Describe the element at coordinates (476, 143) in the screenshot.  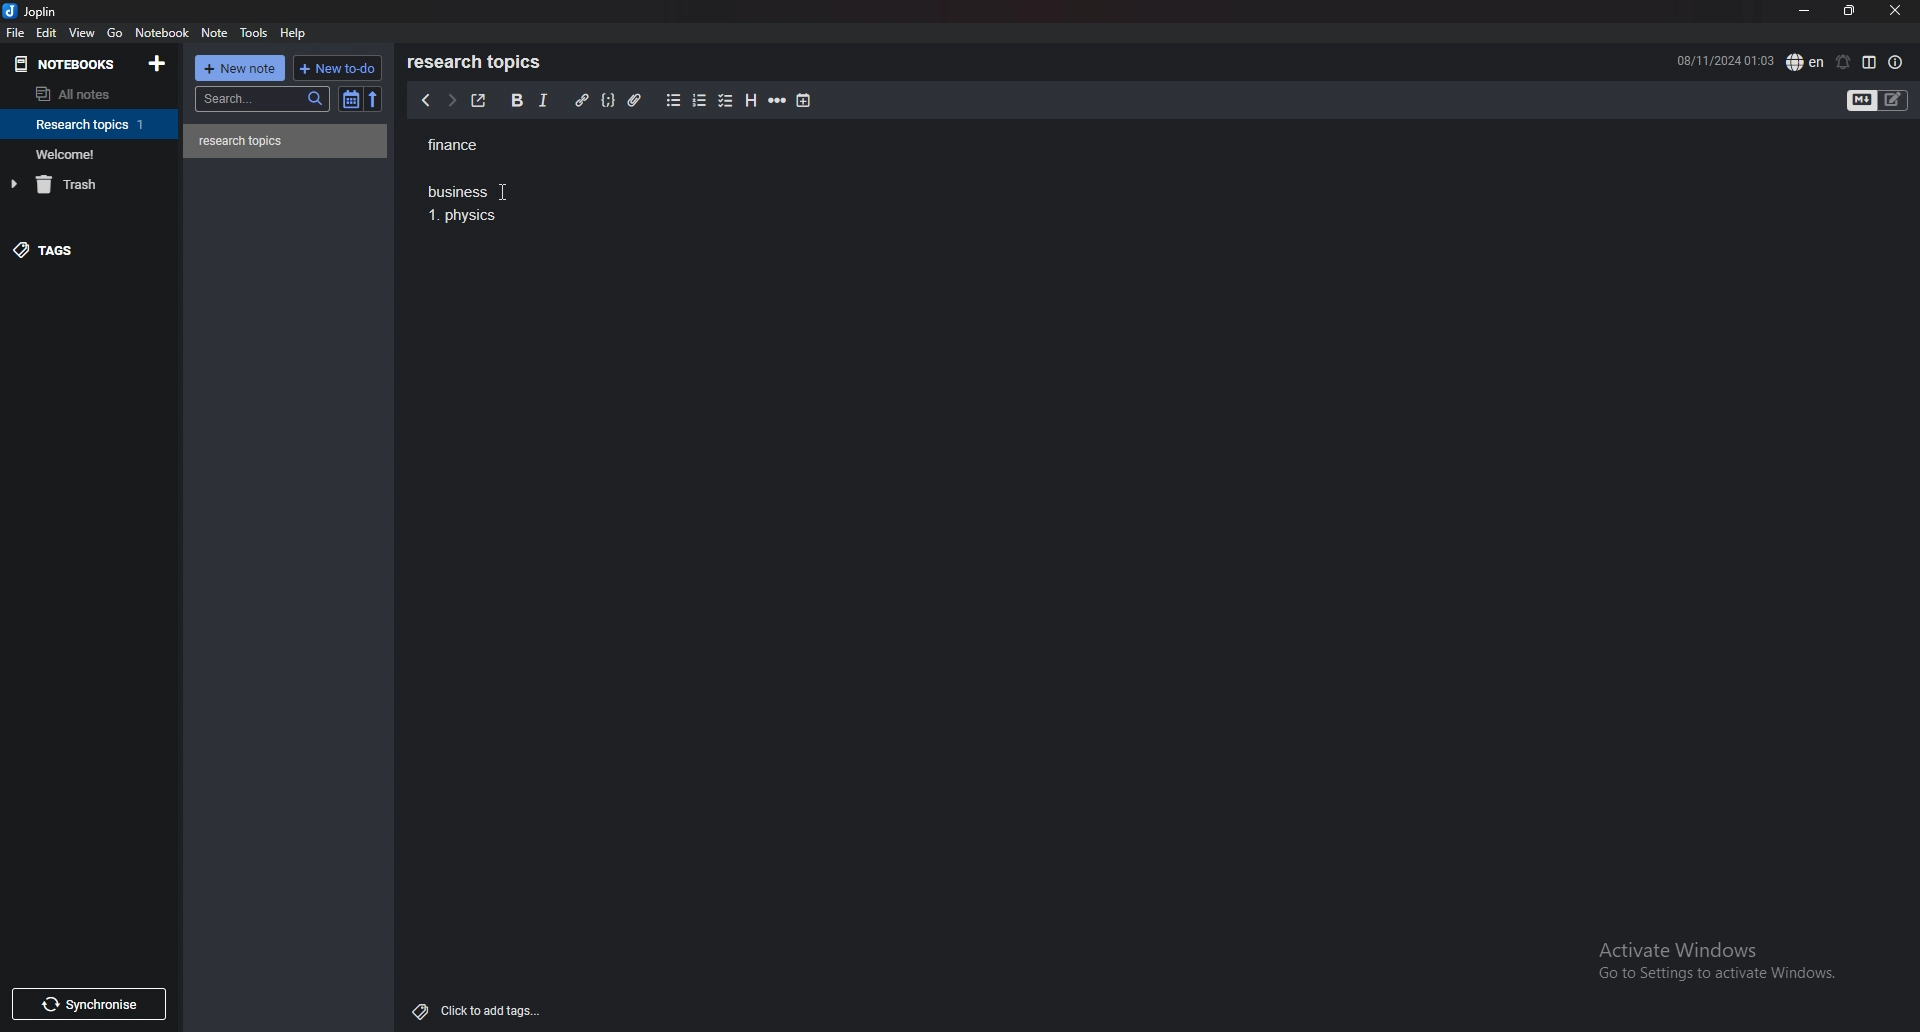
I see ` finance` at that location.